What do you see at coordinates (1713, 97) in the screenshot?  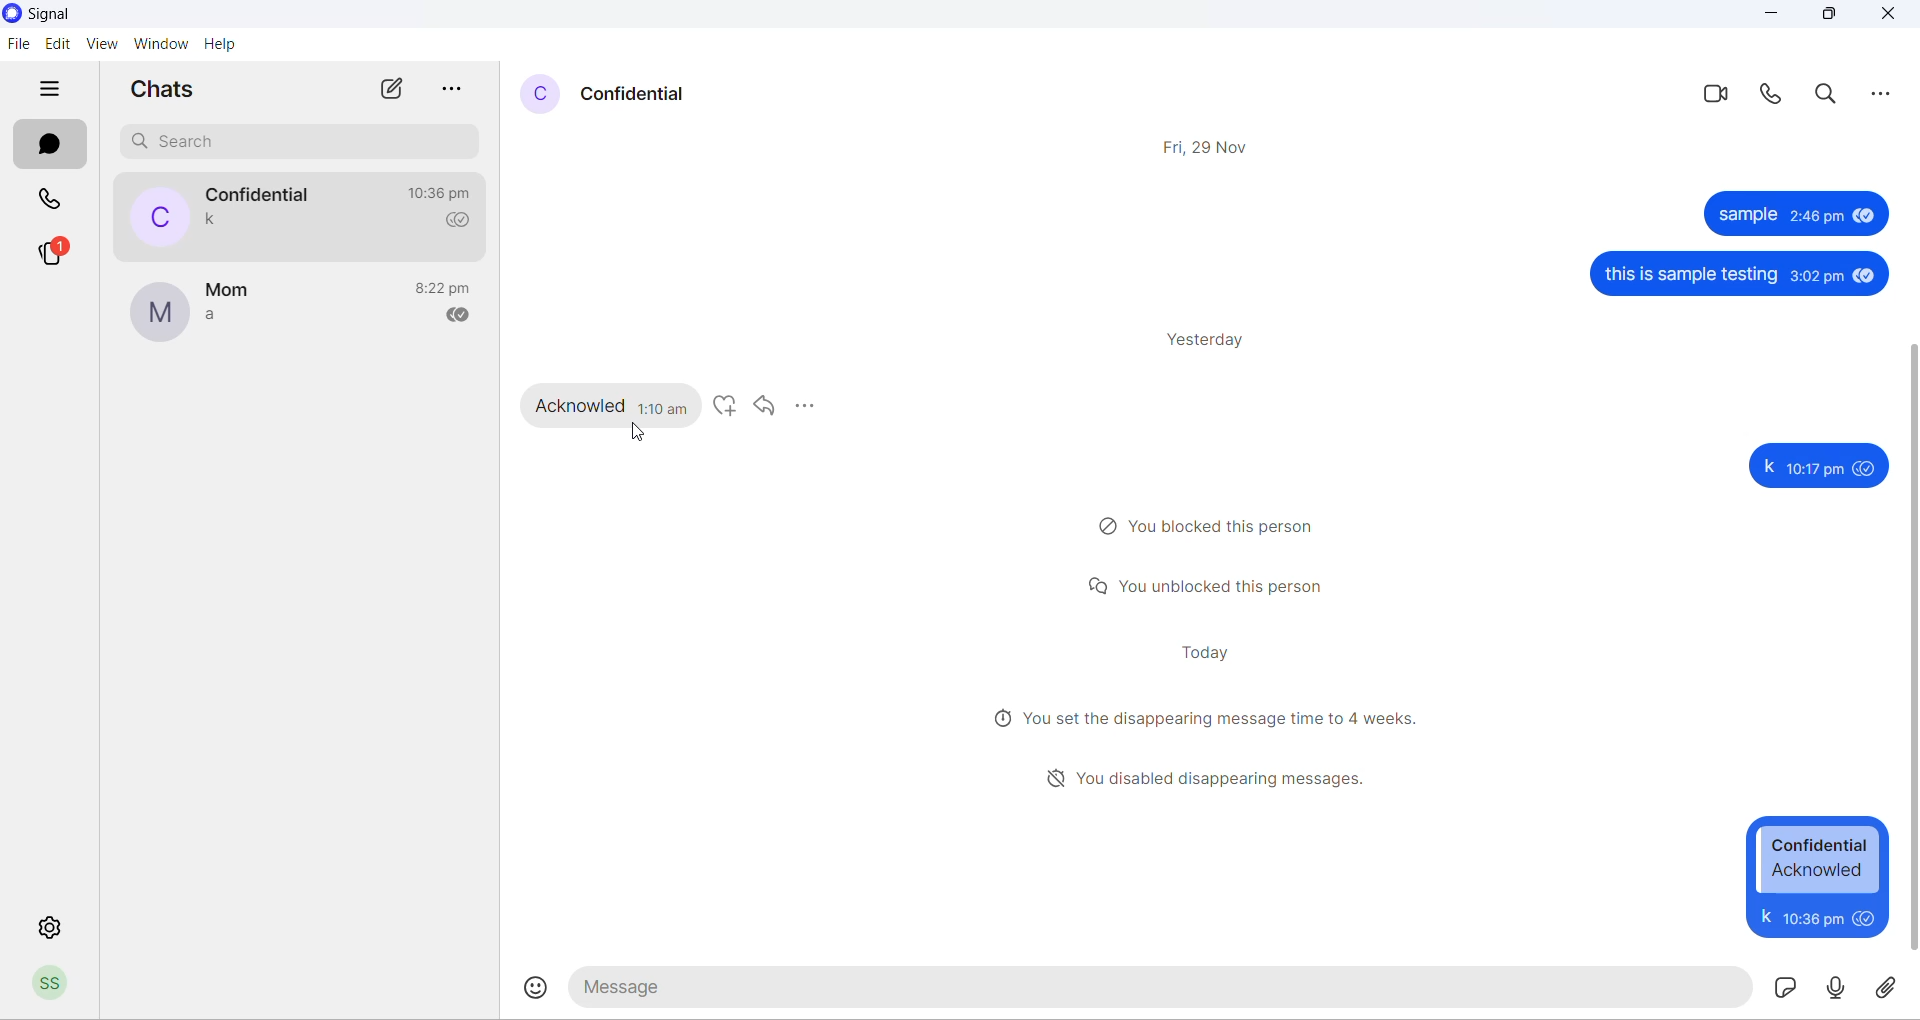 I see `video call` at bounding box center [1713, 97].